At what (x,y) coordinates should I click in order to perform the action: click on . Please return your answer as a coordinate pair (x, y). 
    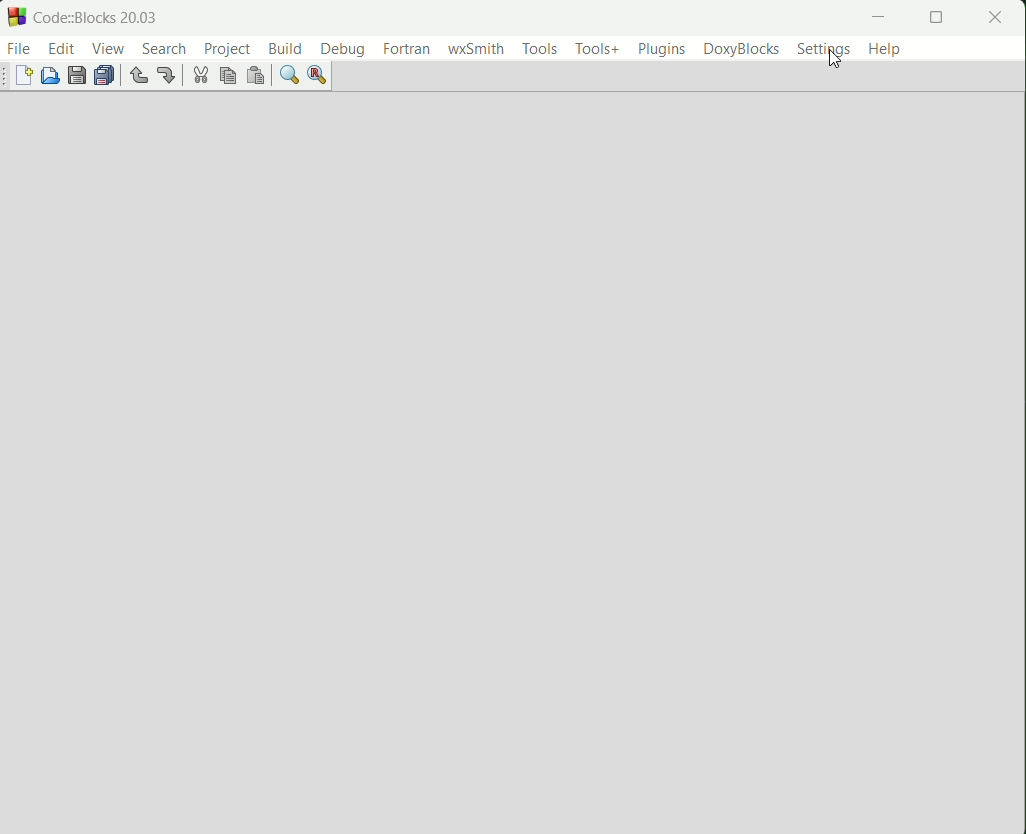
    Looking at the image, I should click on (6, 77).